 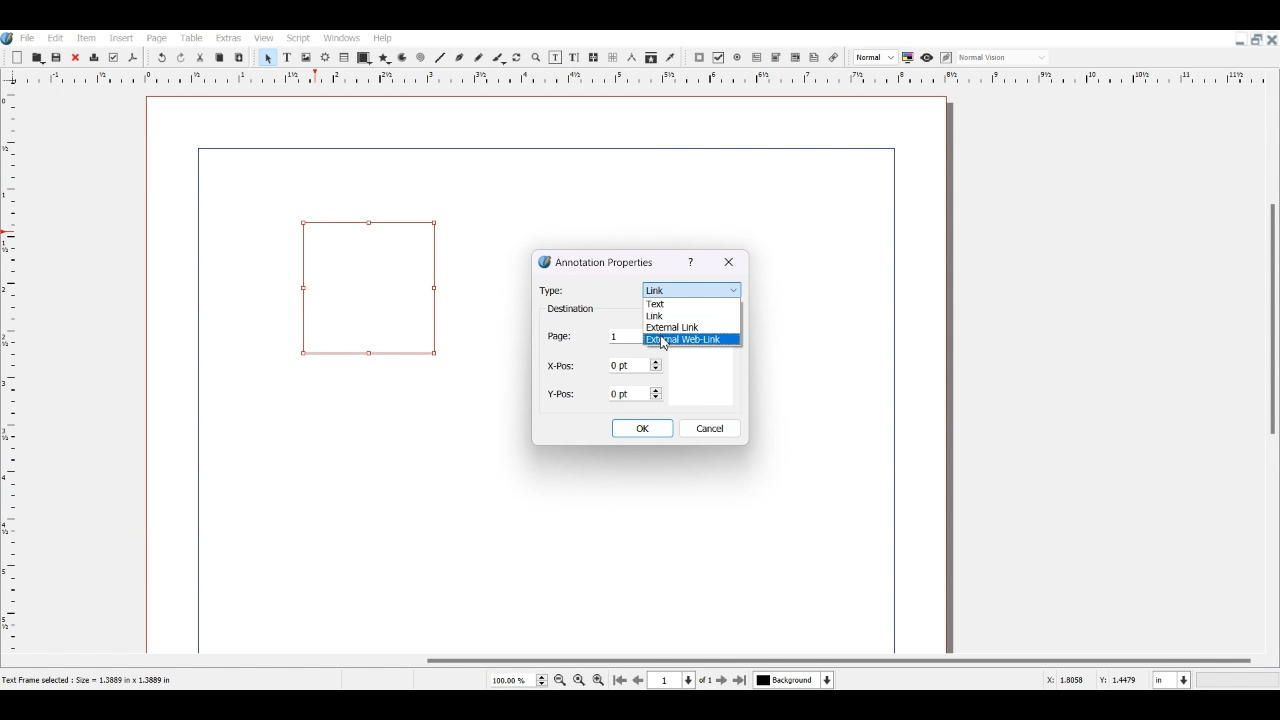 What do you see at coordinates (383, 38) in the screenshot?
I see `Help` at bounding box center [383, 38].